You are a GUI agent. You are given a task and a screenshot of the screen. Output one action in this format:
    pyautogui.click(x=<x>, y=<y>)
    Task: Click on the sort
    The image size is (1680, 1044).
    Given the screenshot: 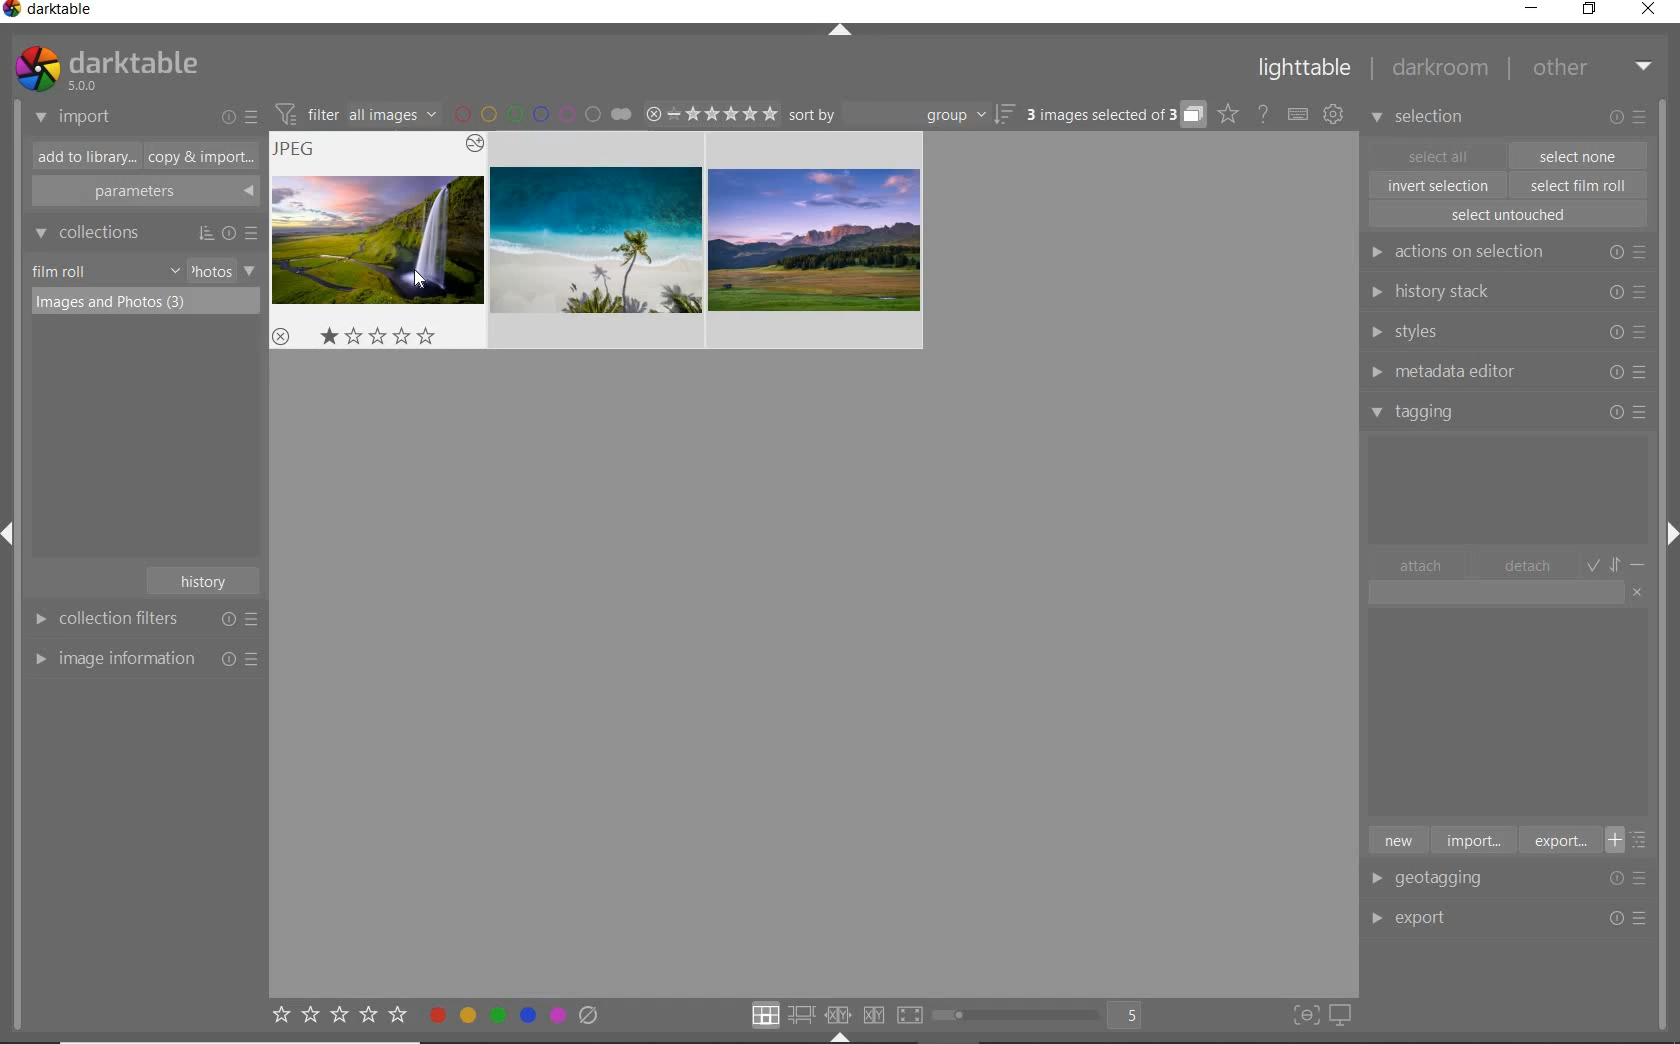 What is the action you would take?
    pyautogui.click(x=902, y=115)
    